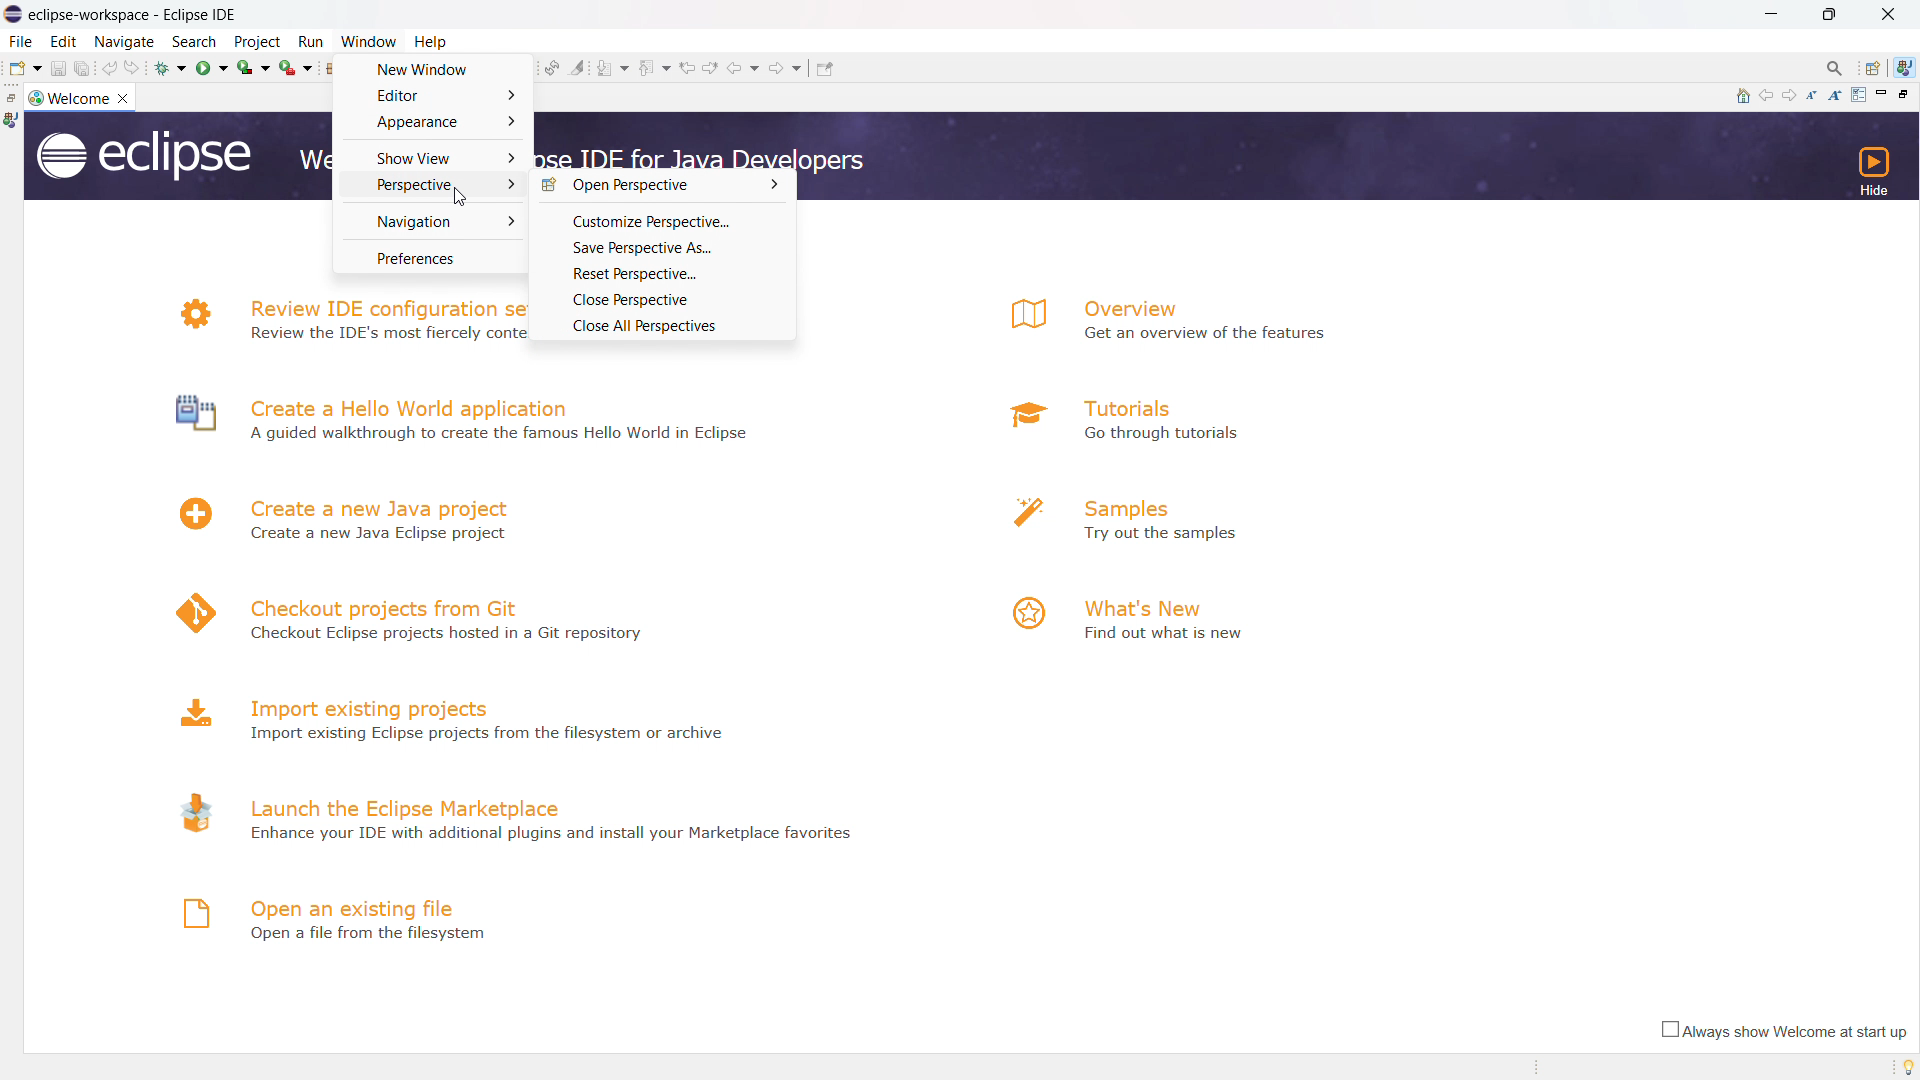  I want to click on minimize page, so click(1882, 94).